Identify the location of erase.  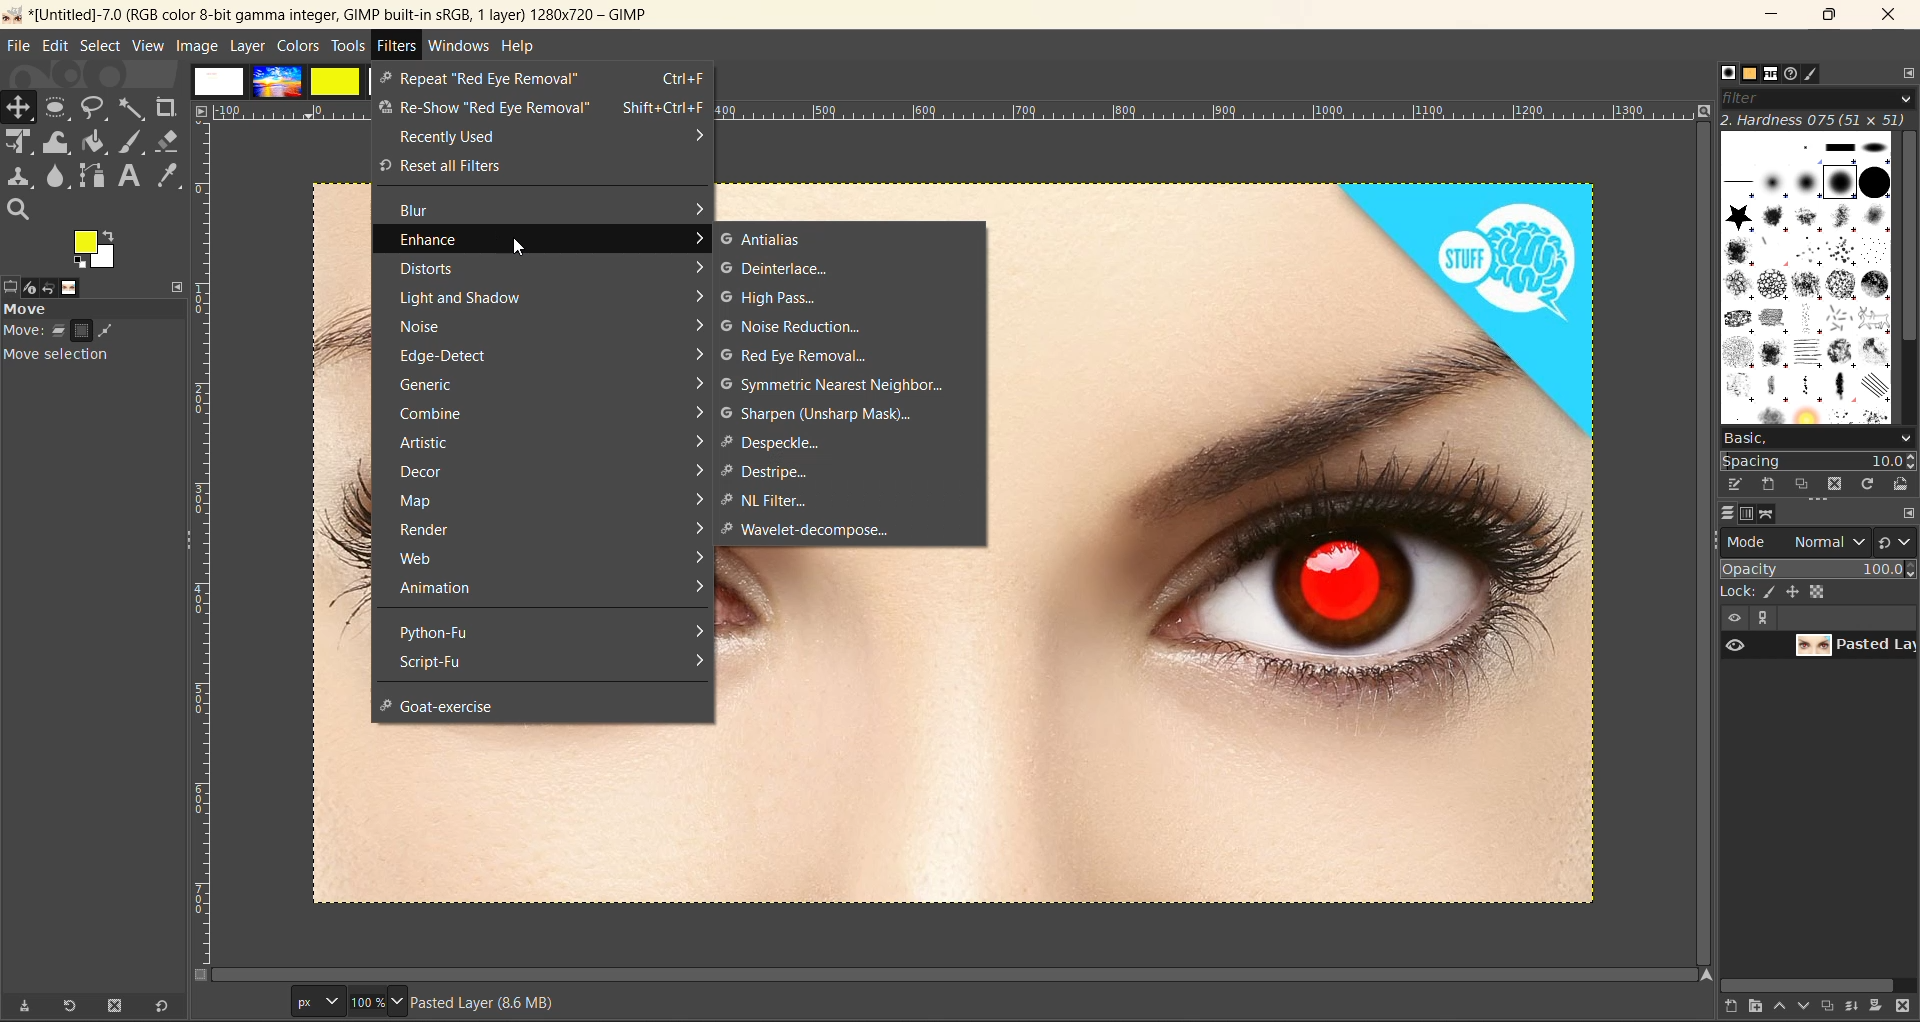
(169, 141).